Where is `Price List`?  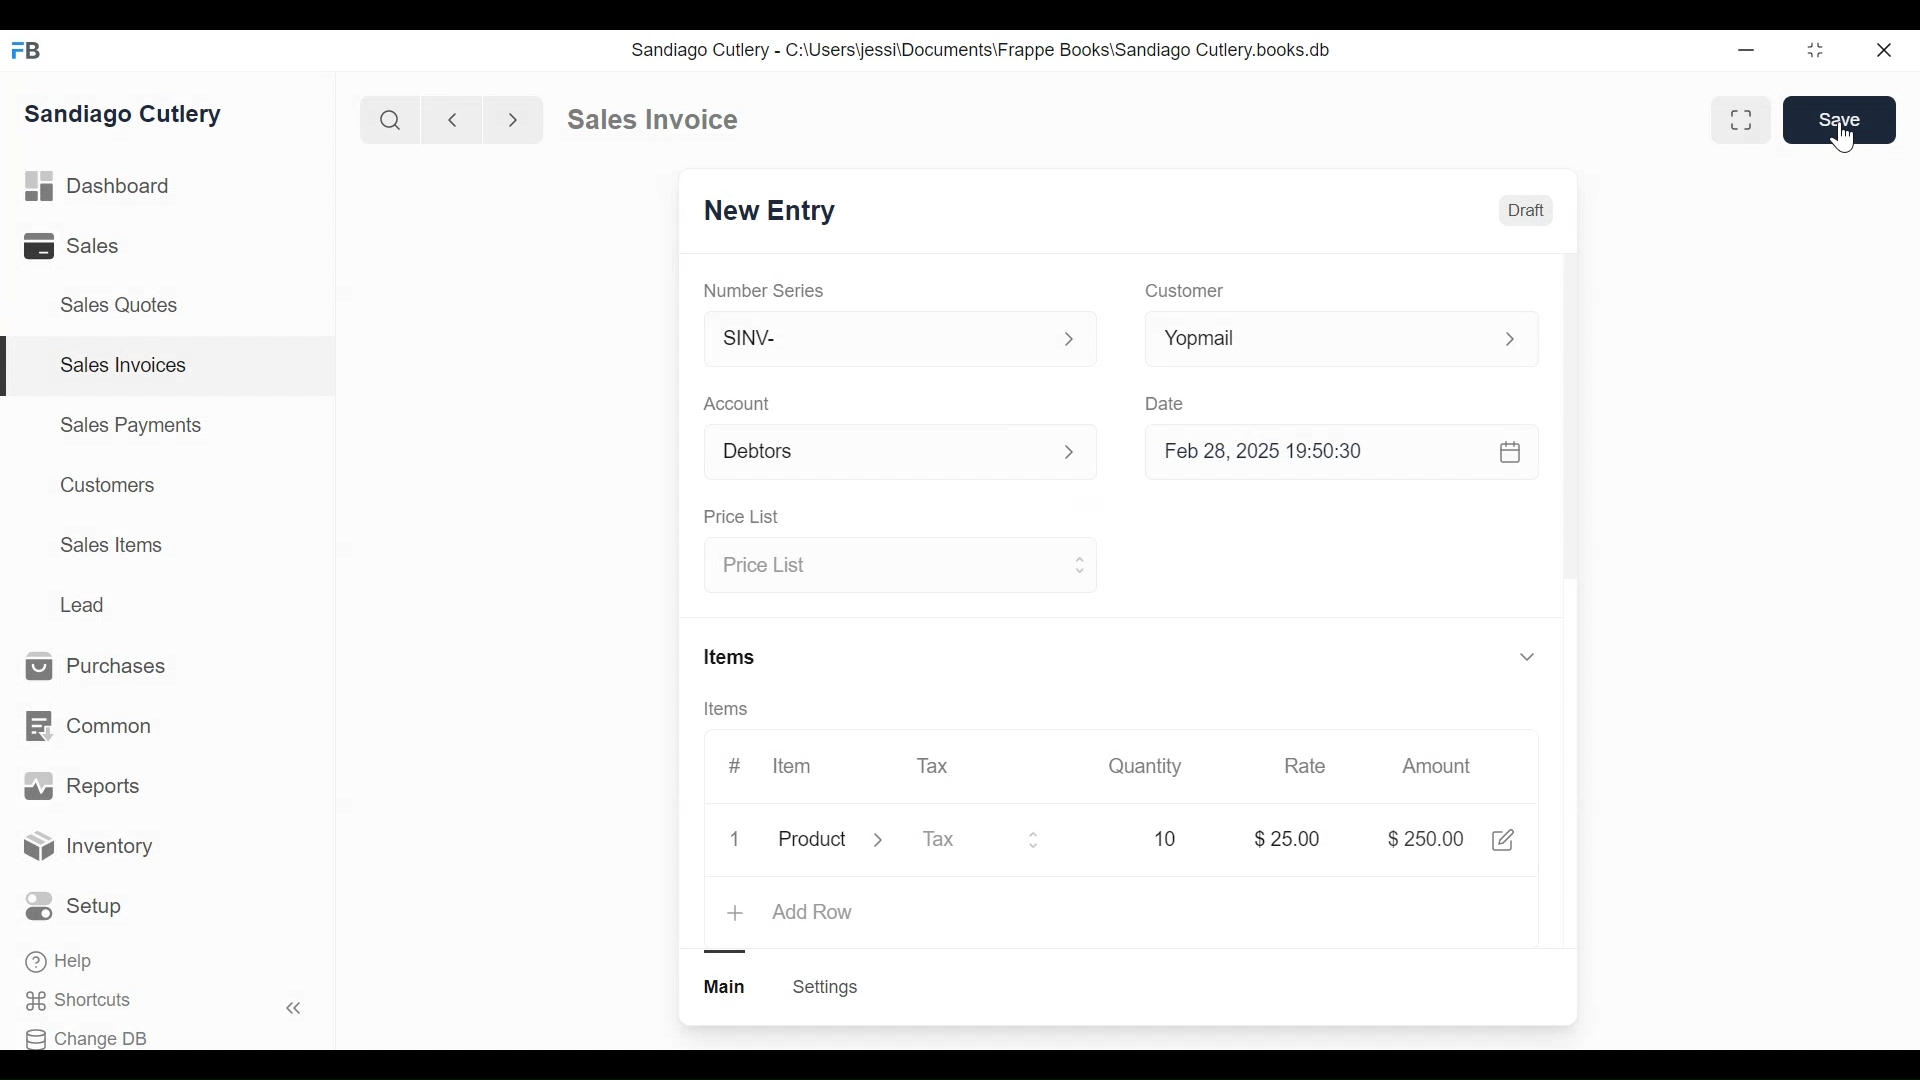
Price List is located at coordinates (746, 517).